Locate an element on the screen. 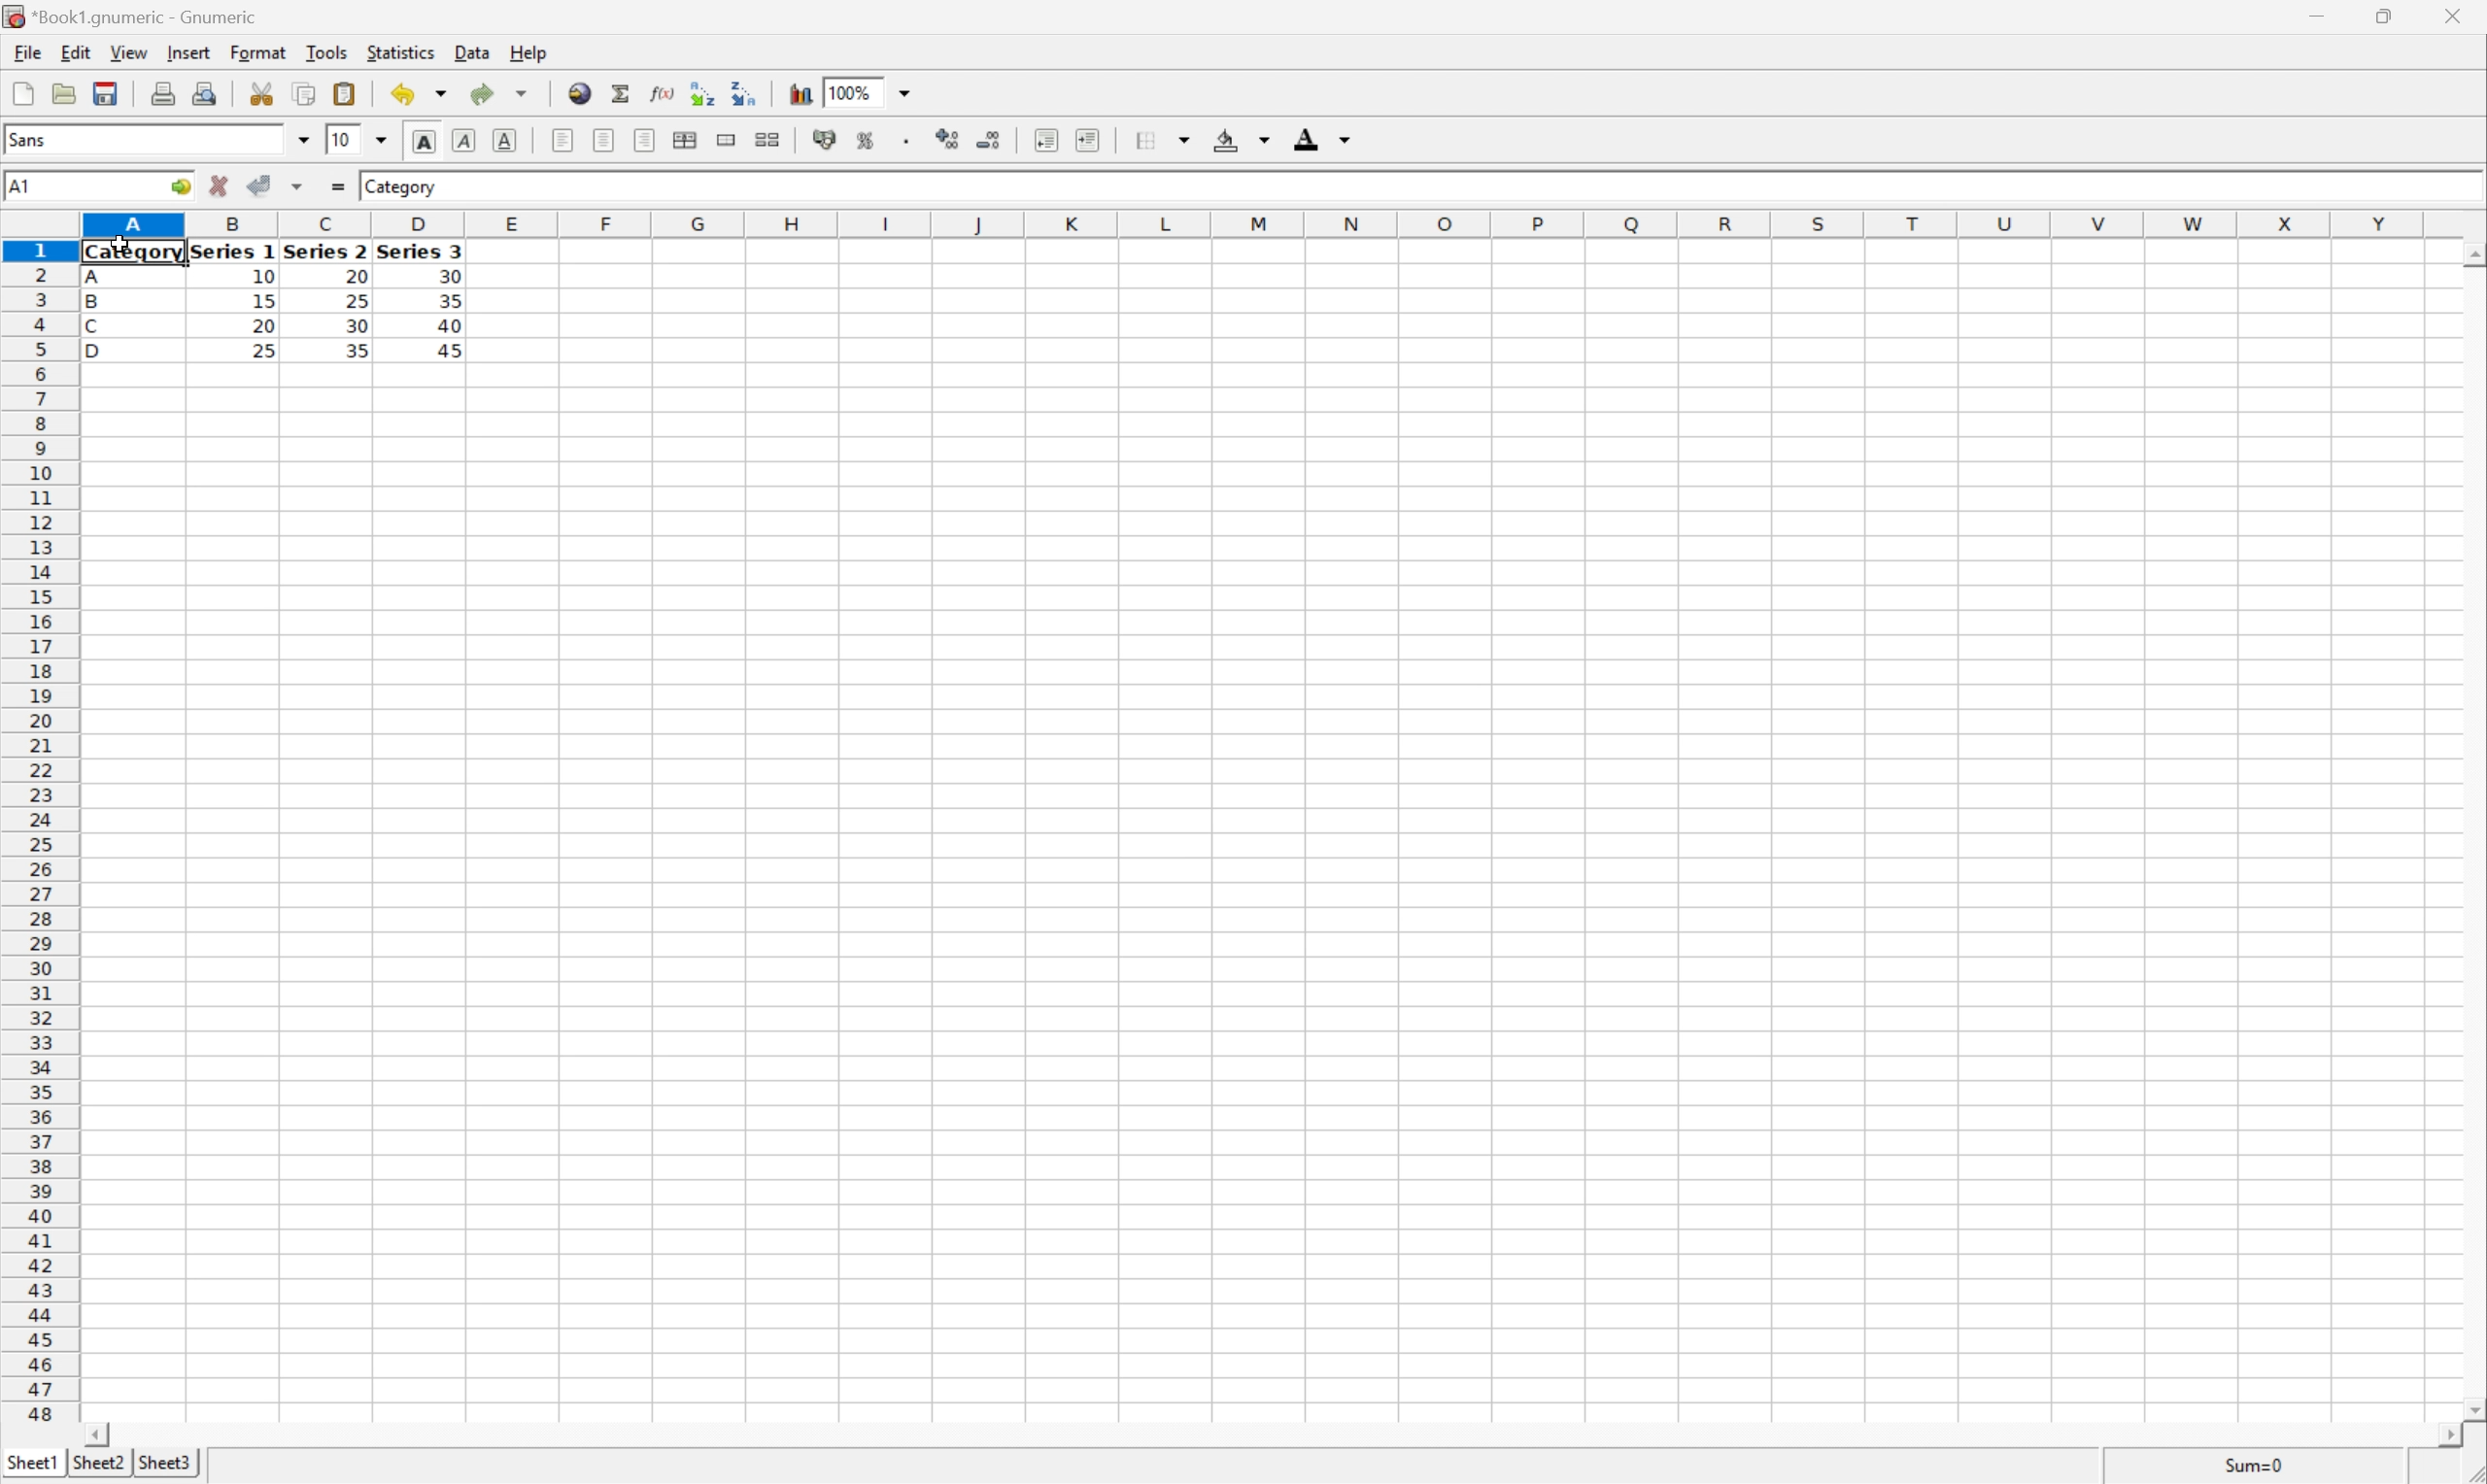 This screenshot has height=1484, width=2487. Series 3 is located at coordinates (421, 251).